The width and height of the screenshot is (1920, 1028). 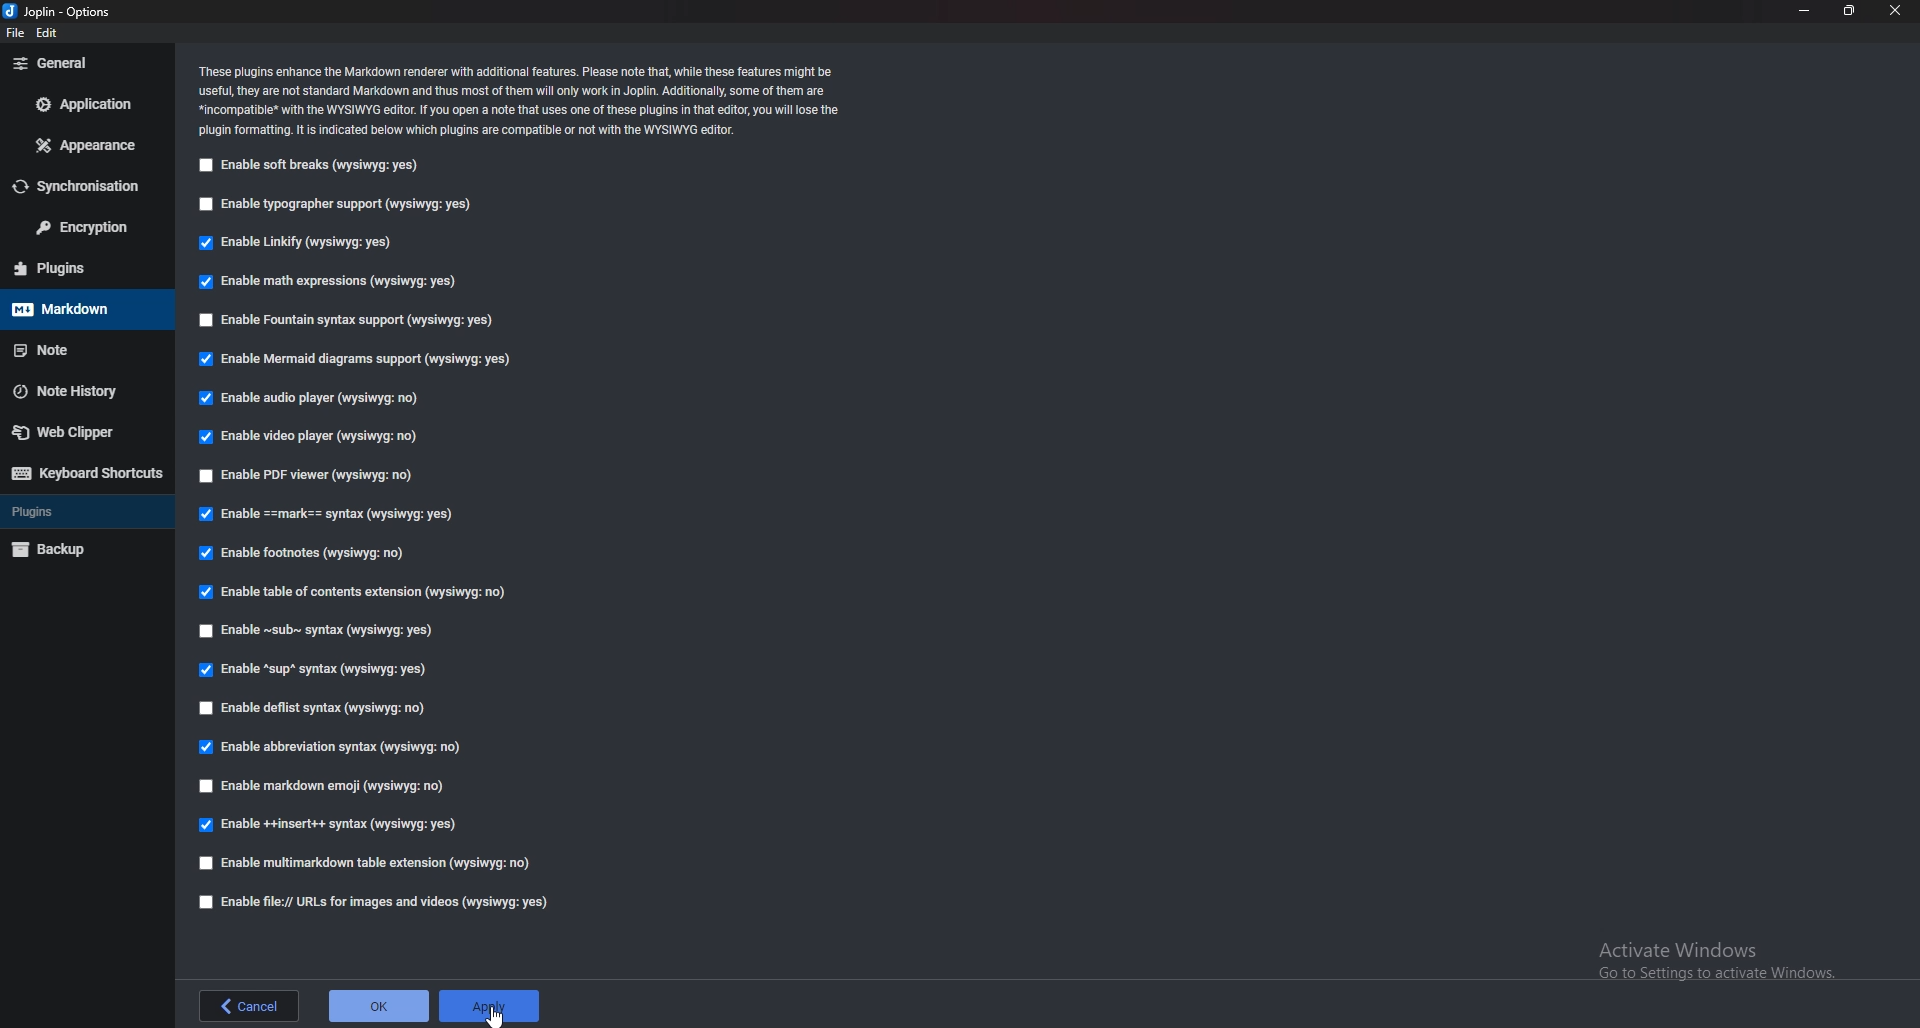 What do you see at coordinates (84, 474) in the screenshot?
I see `Keyboard shortcuts` at bounding box center [84, 474].